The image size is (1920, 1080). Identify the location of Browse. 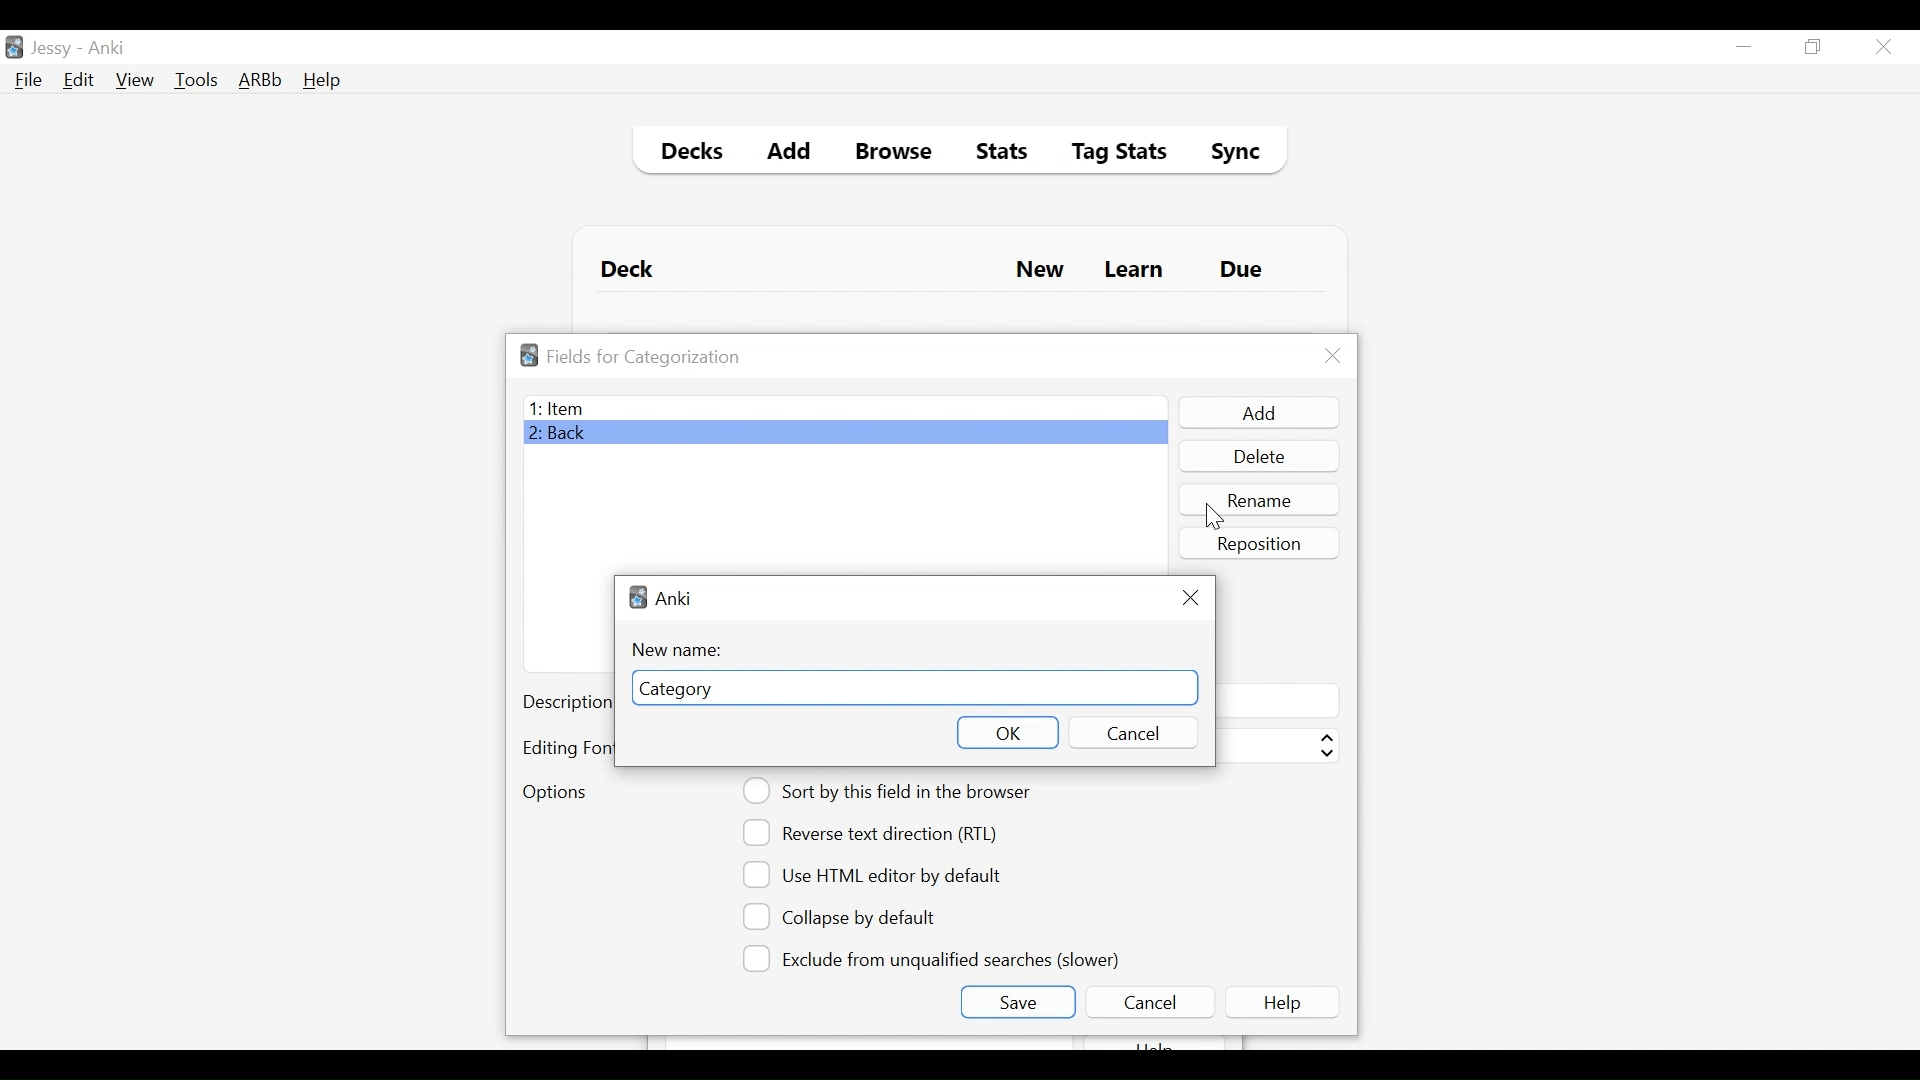
(897, 154).